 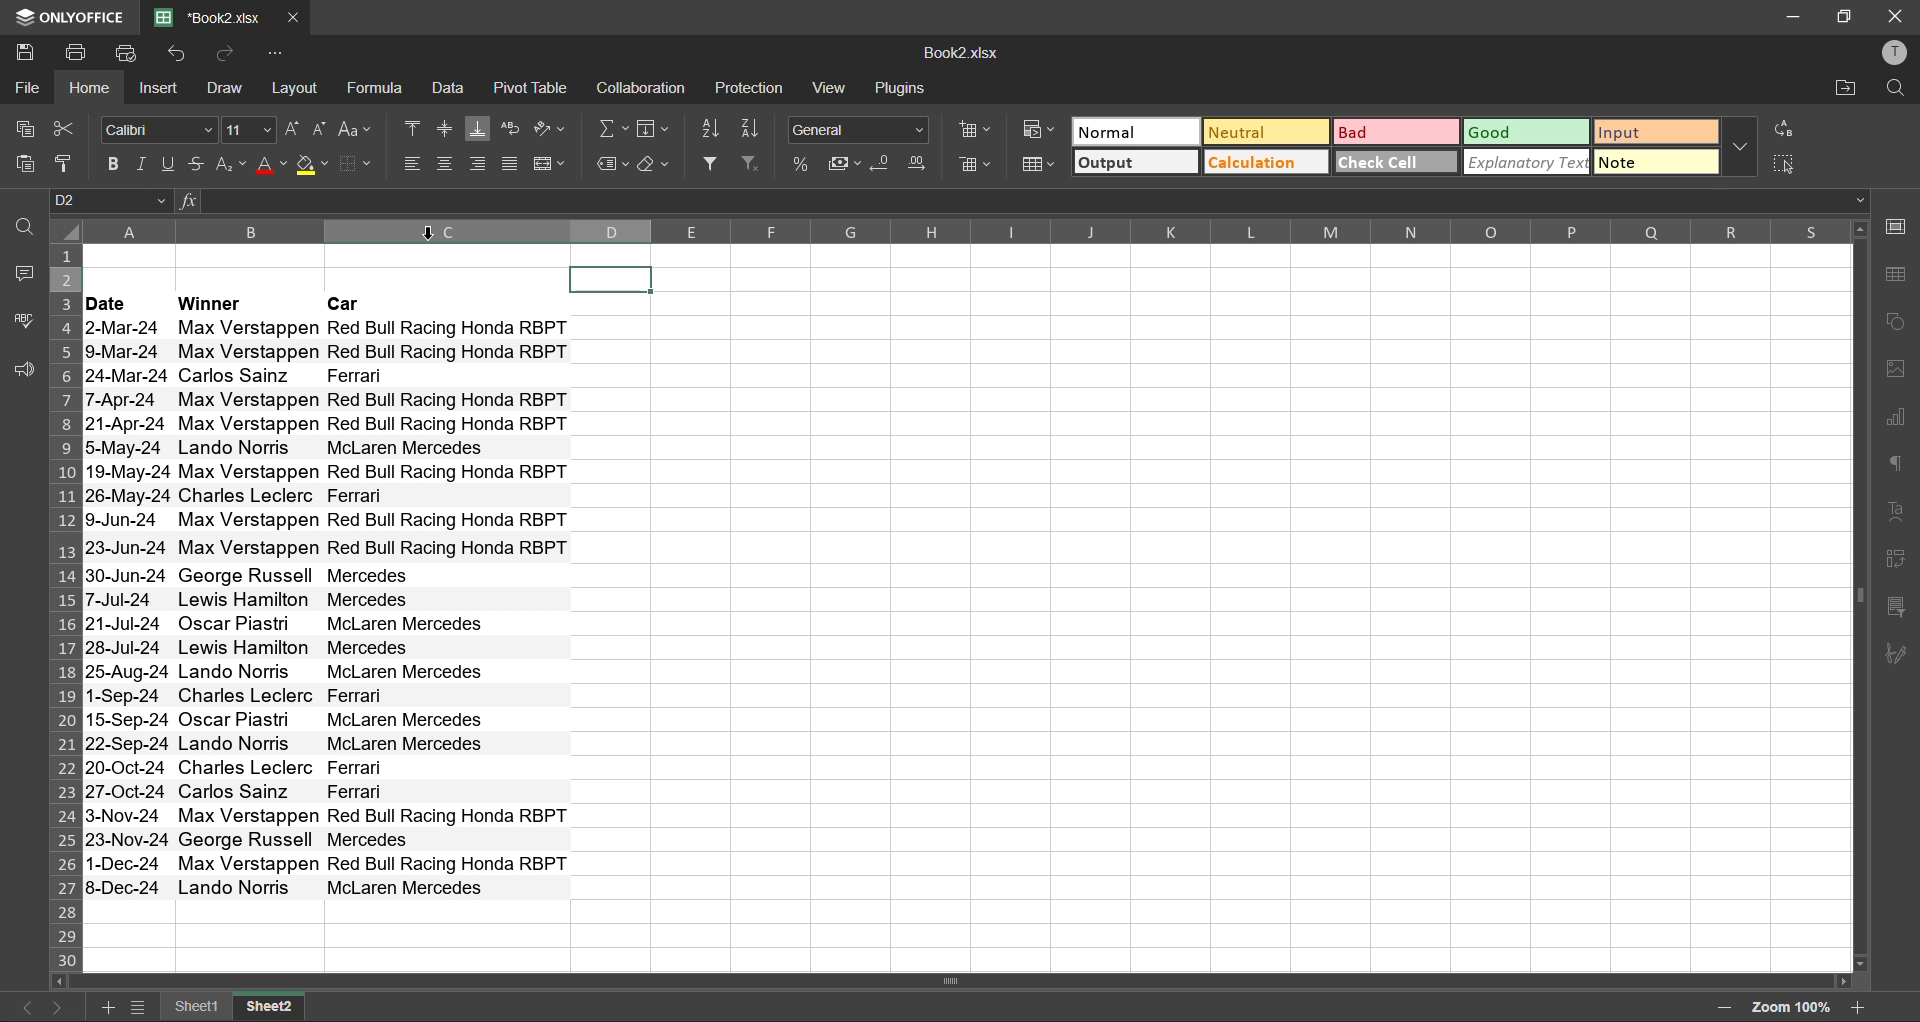 I want to click on more options, so click(x=1736, y=150).